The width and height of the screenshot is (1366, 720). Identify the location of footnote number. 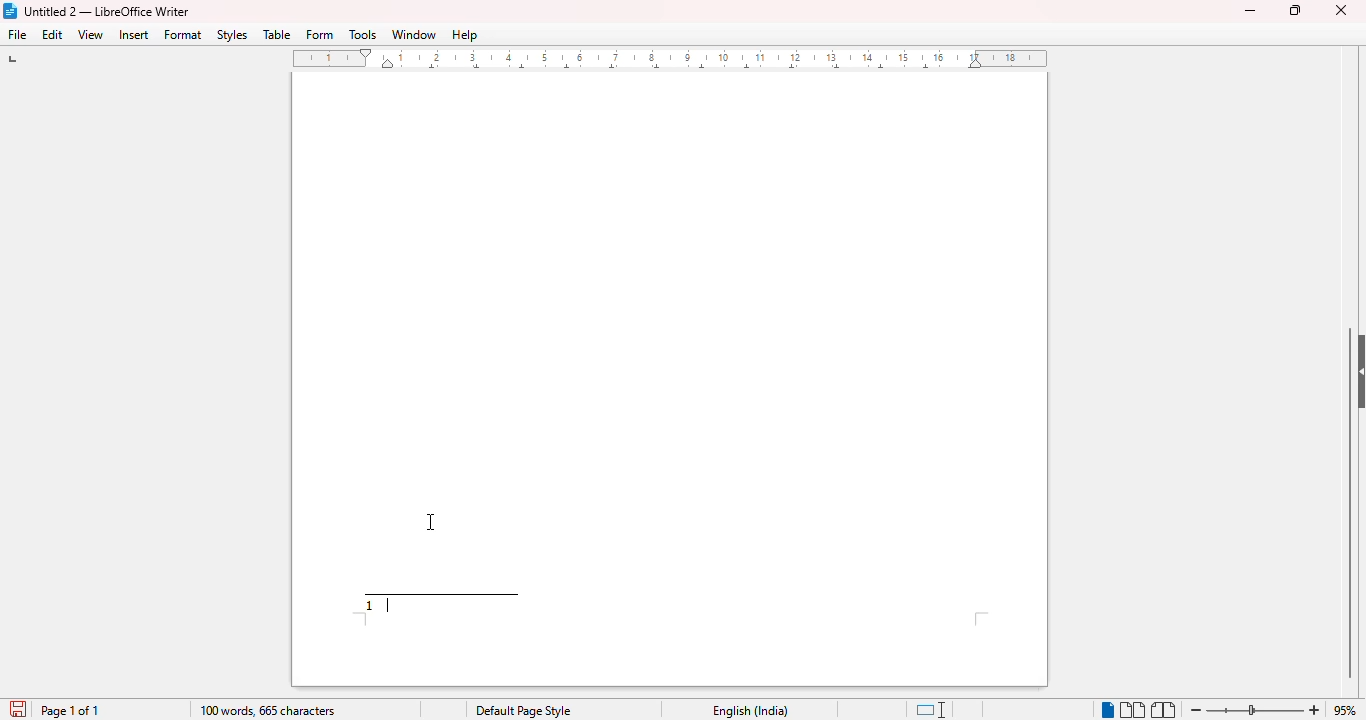
(372, 605).